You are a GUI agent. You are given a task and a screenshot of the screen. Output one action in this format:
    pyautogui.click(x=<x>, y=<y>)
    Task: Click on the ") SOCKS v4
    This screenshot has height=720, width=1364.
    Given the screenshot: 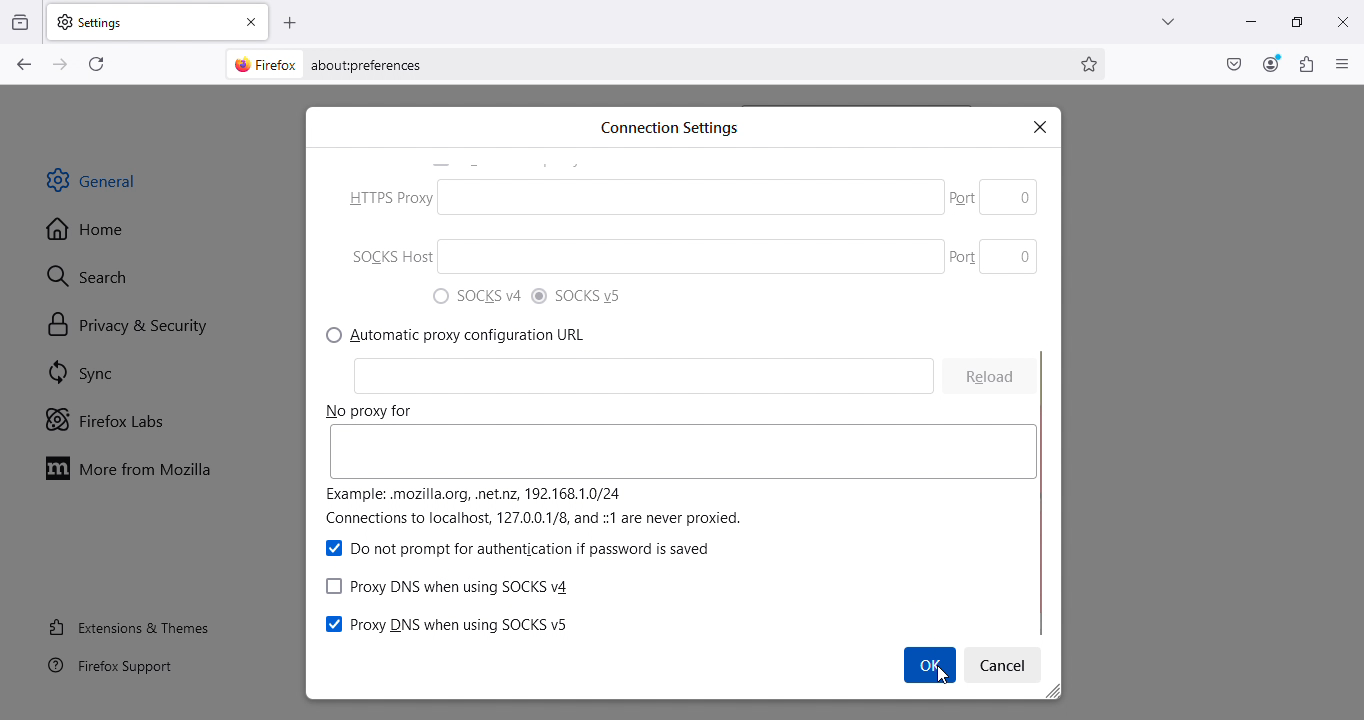 What is the action you would take?
    pyautogui.click(x=520, y=549)
    